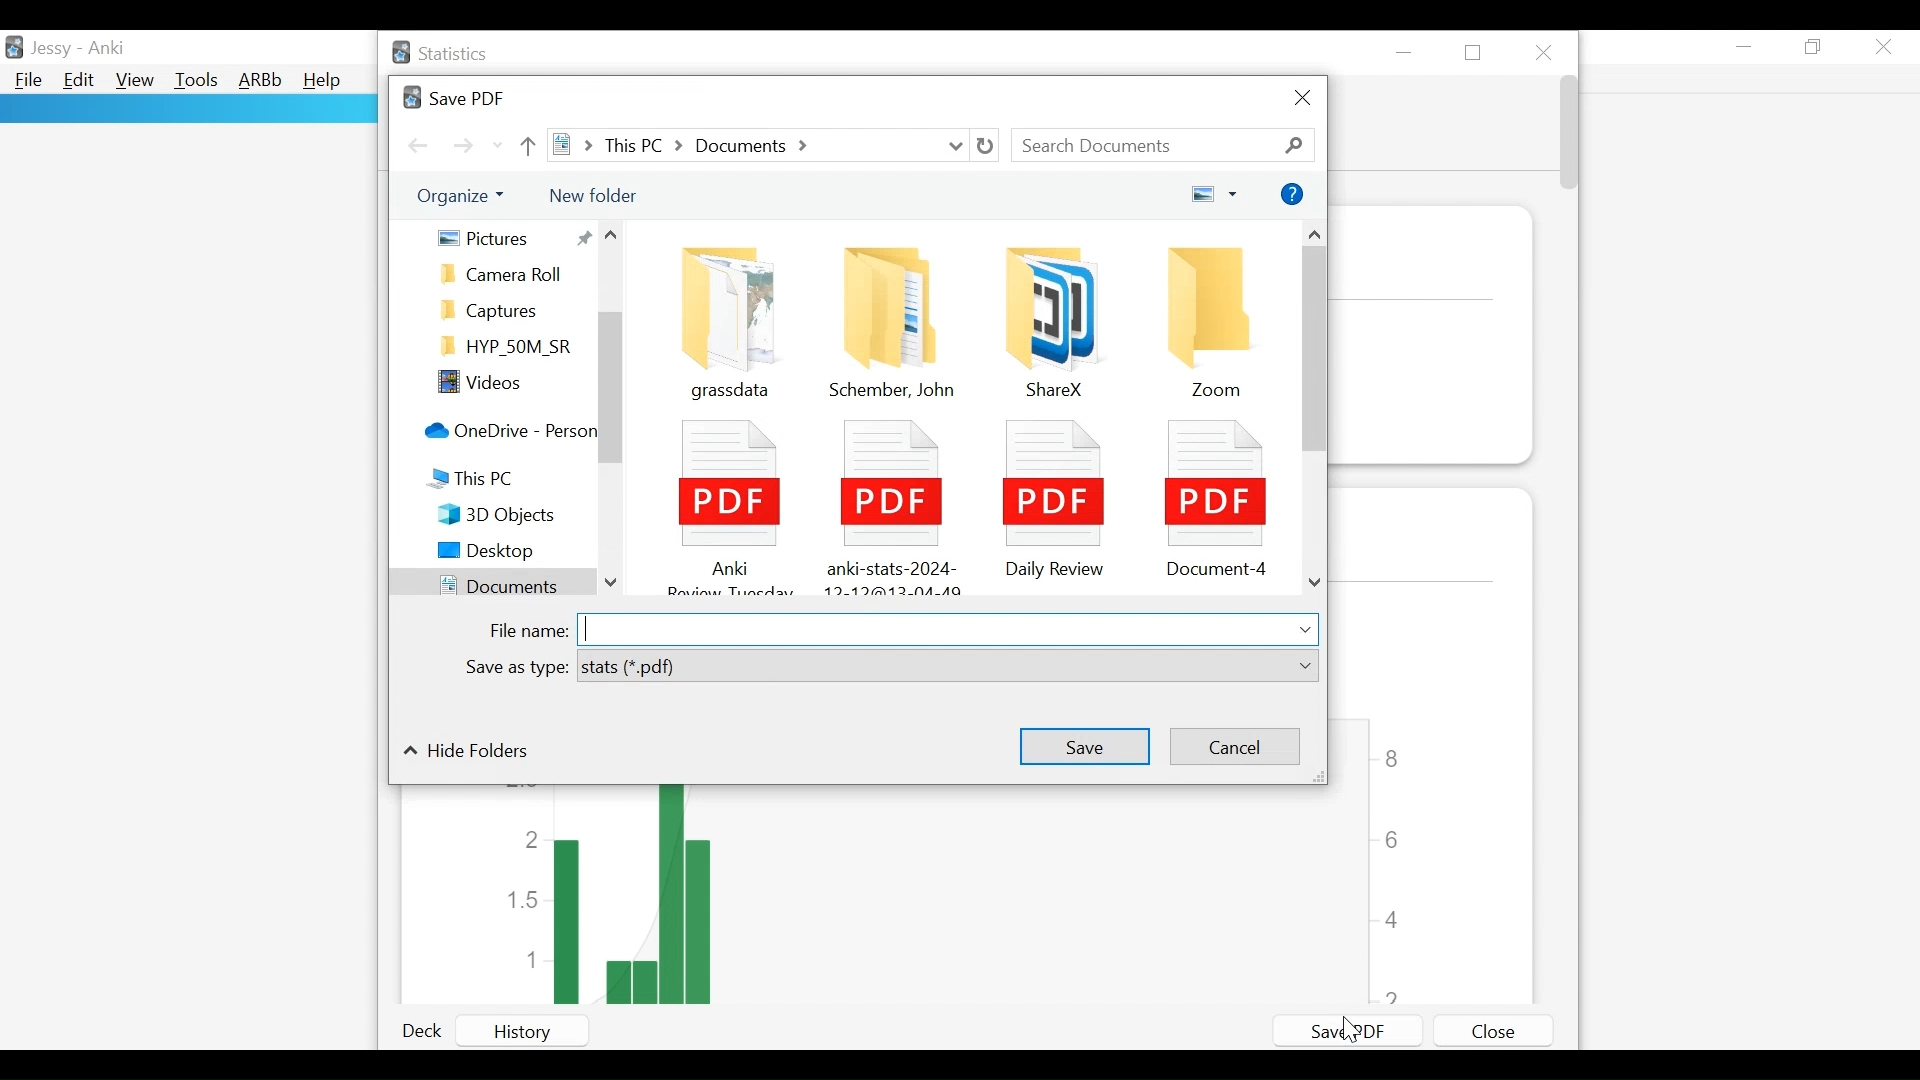 The width and height of the screenshot is (1920, 1080). I want to click on User Nmae, so click(51, 52).